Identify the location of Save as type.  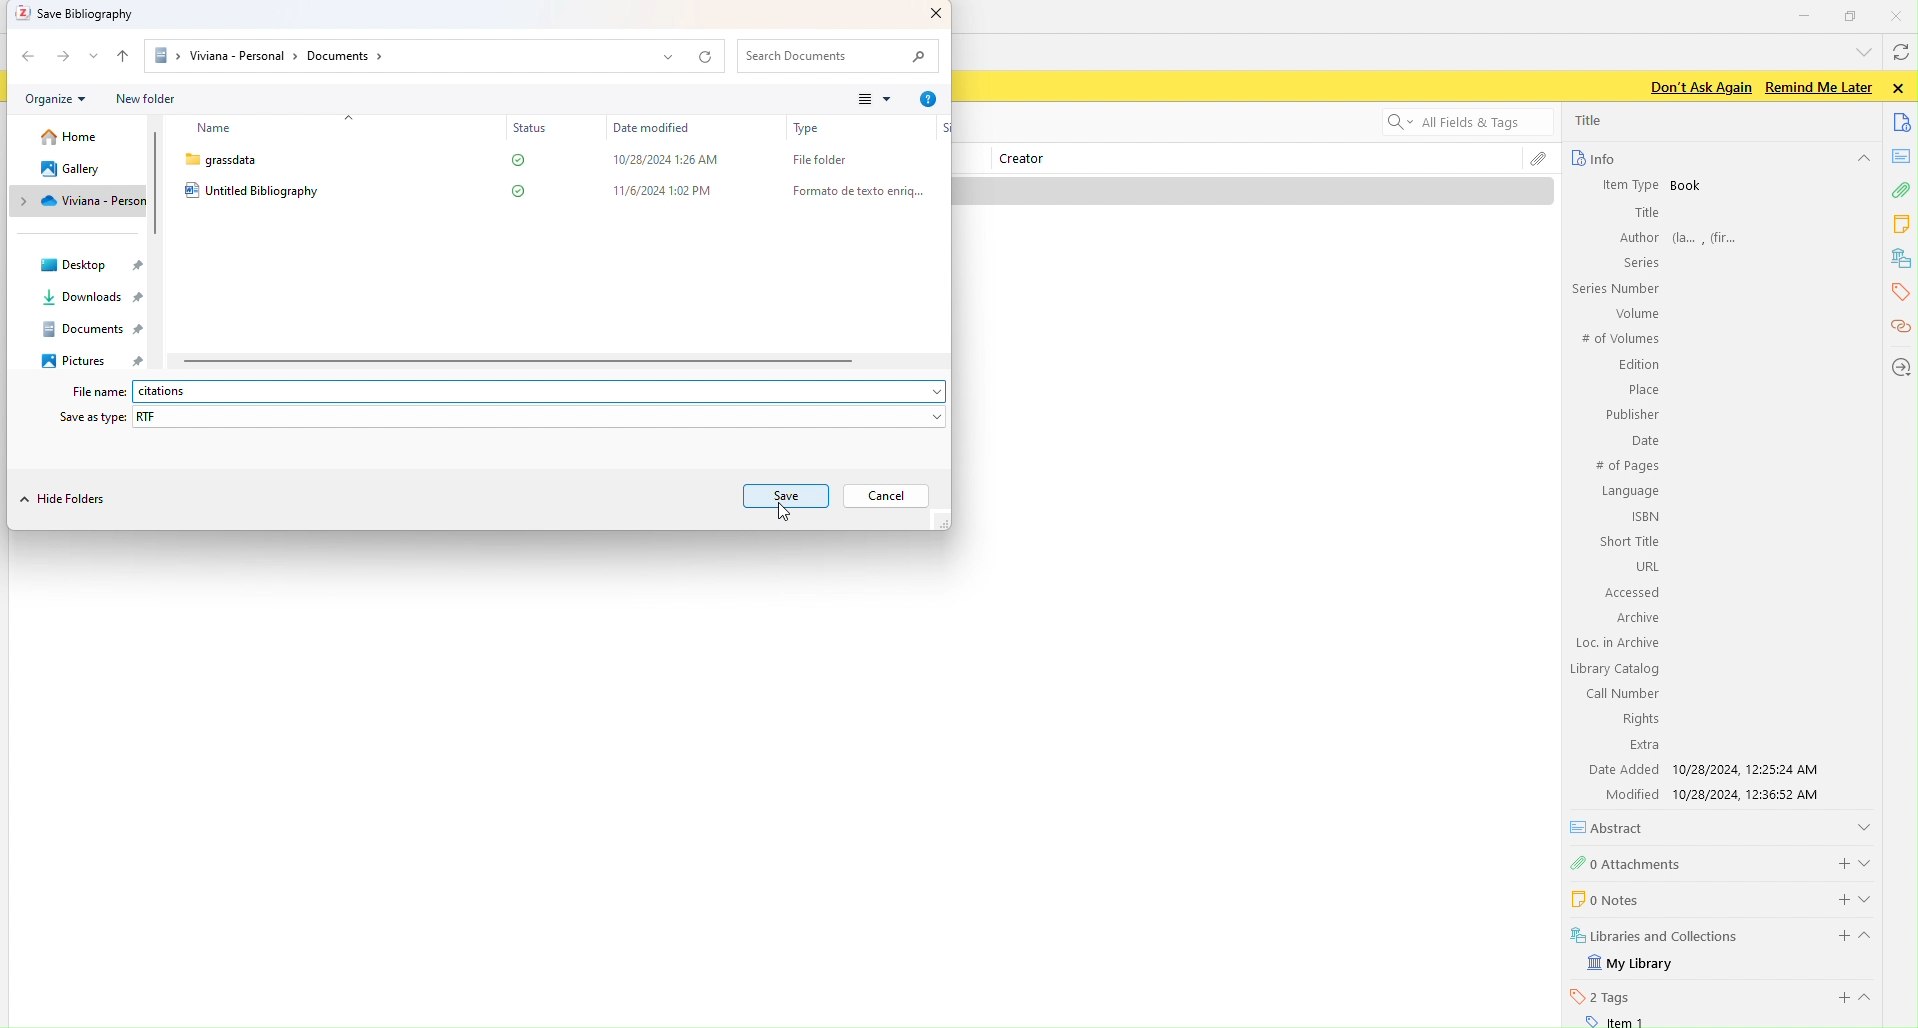
(90, 416).